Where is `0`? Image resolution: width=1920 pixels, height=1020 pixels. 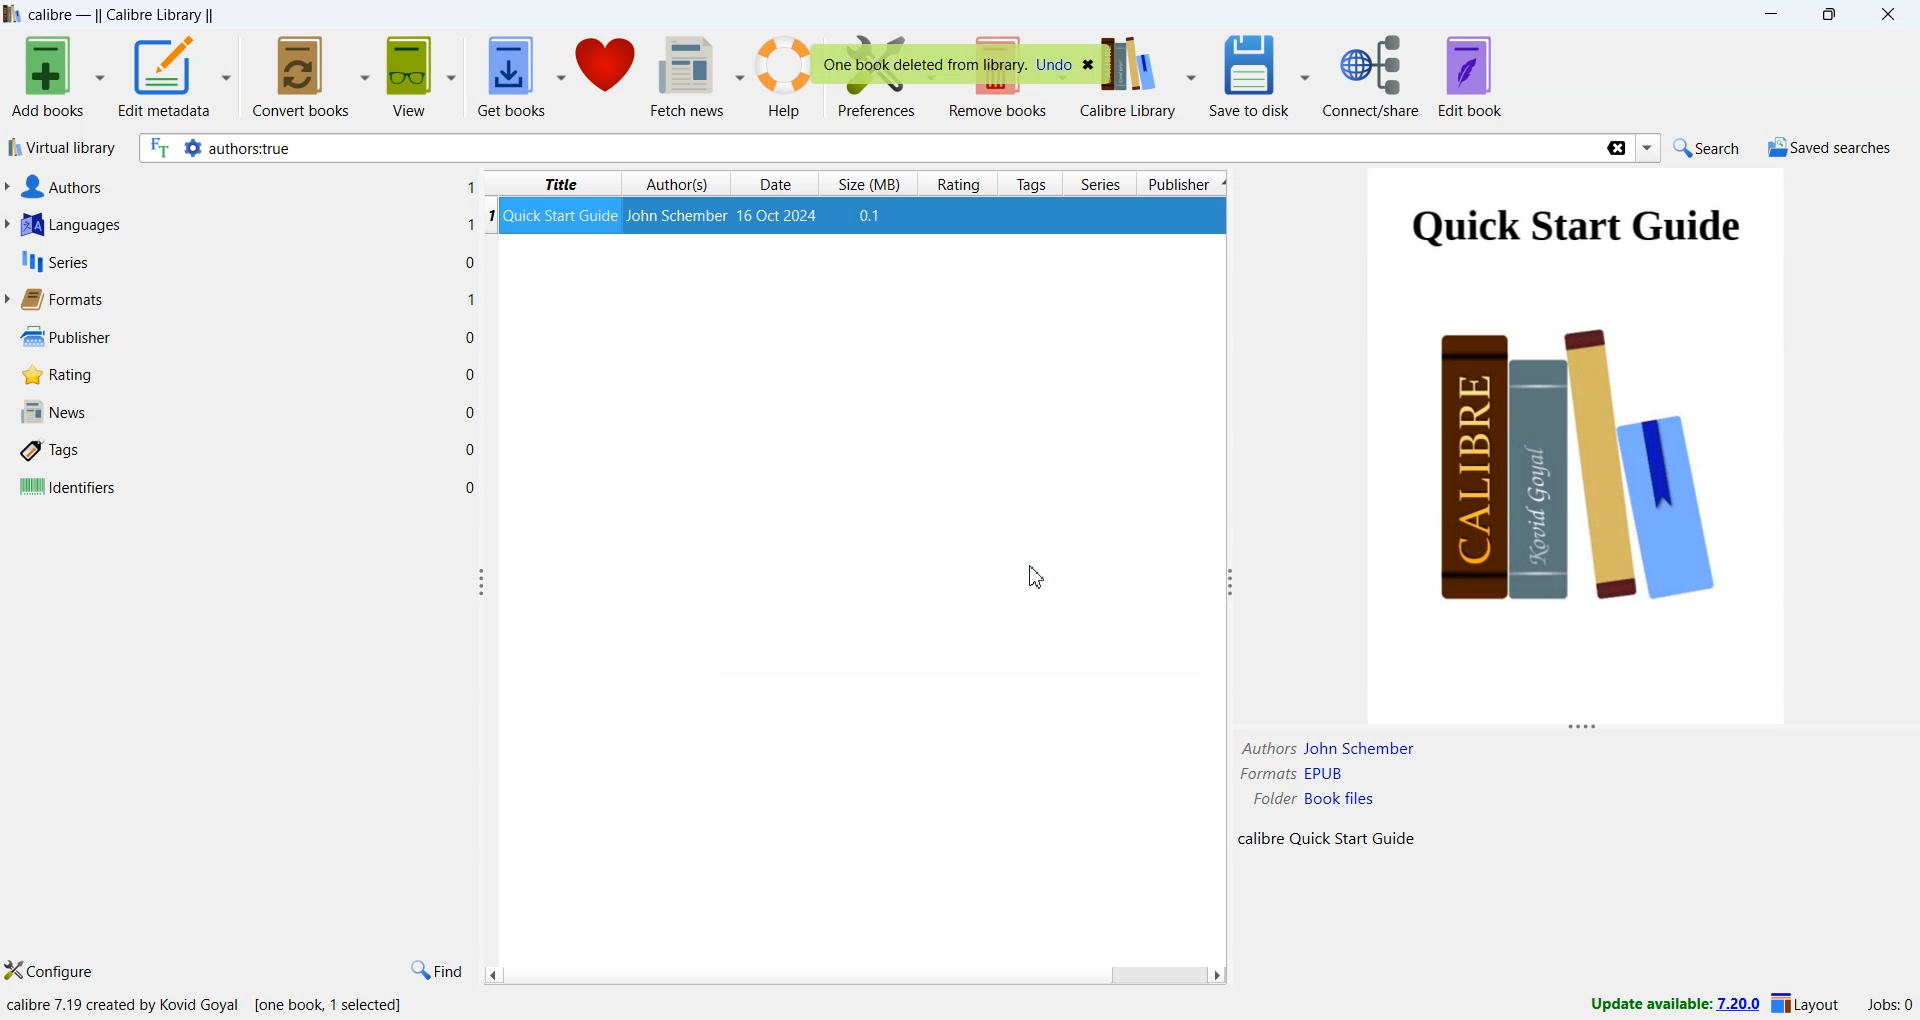 0 is located at coordinates (470, 338).